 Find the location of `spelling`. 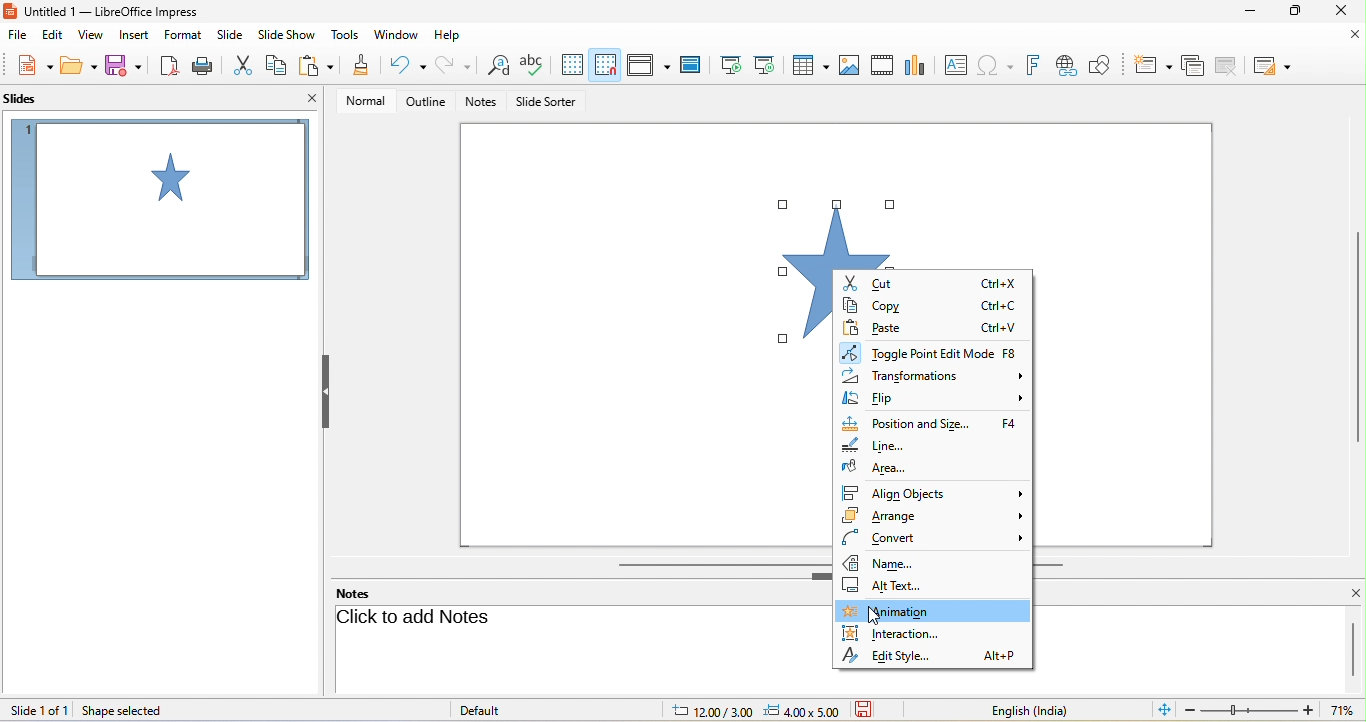

spelling is located at coordinates (533, 65).